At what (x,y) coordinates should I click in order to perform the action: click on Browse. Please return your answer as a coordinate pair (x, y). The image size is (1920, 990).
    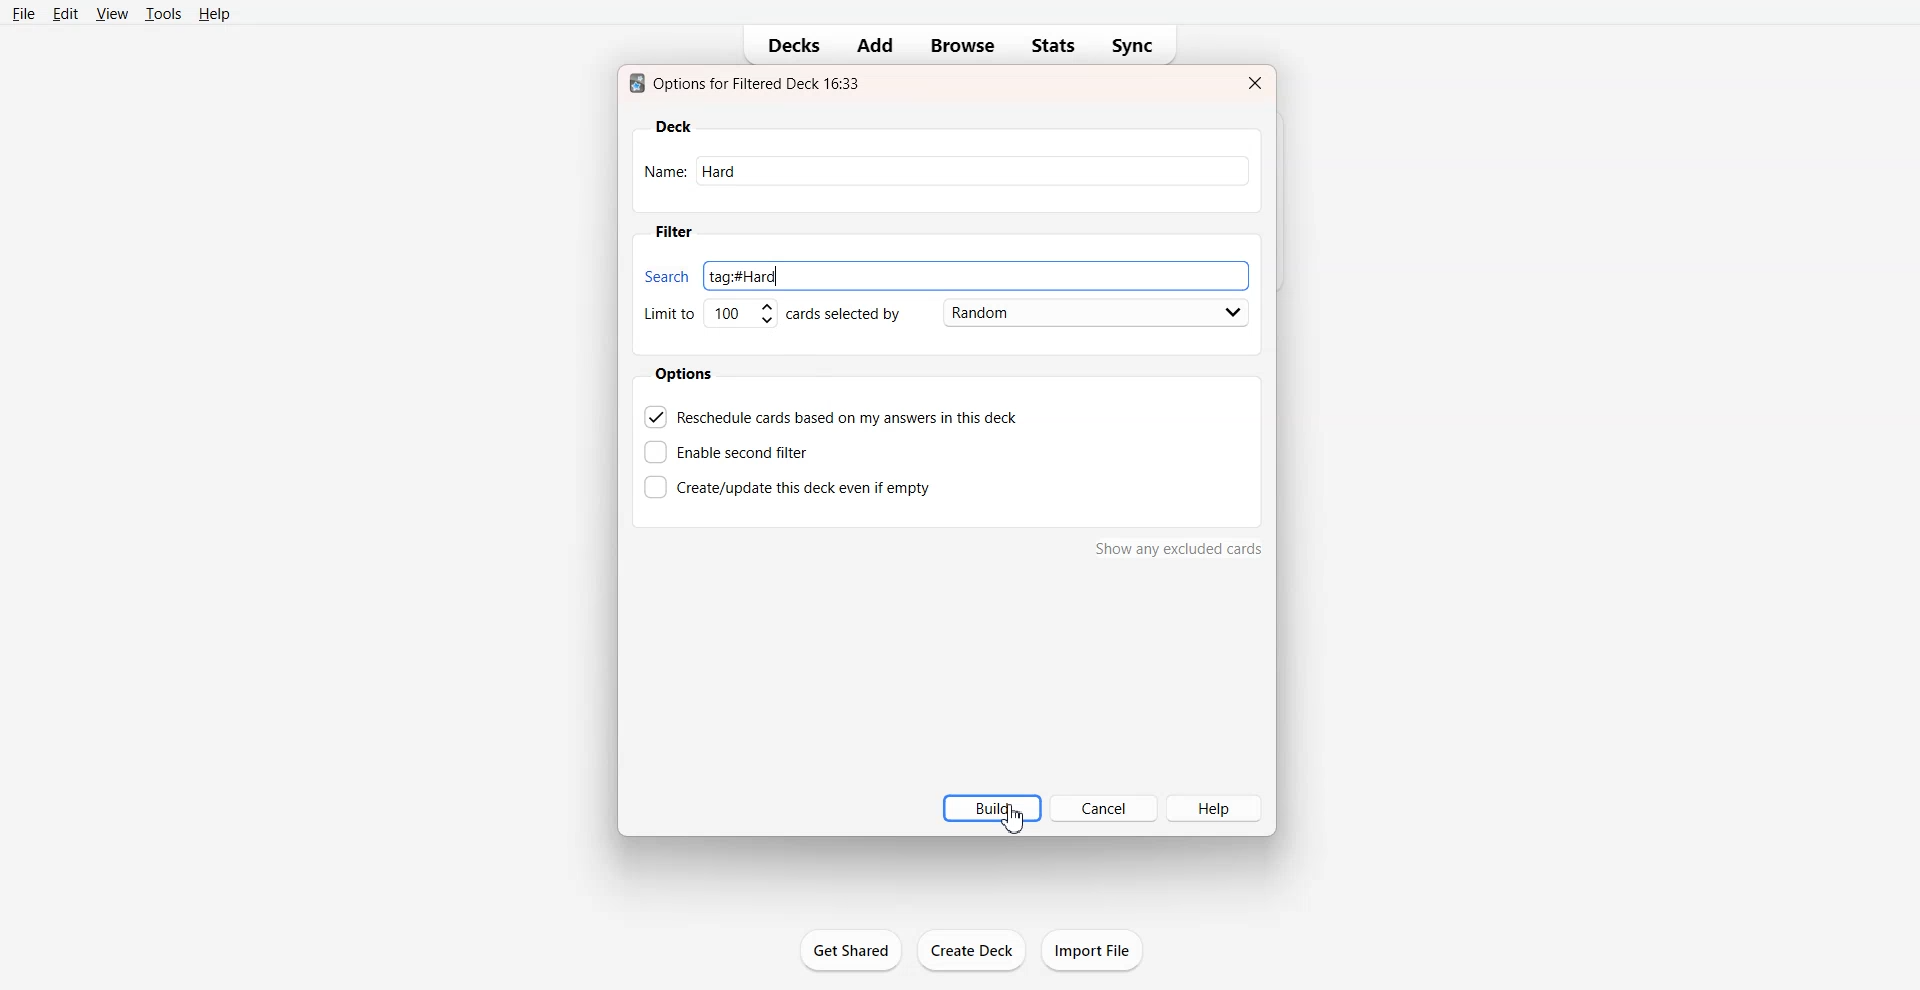
    Looking at the image, I should click on (964, 46).